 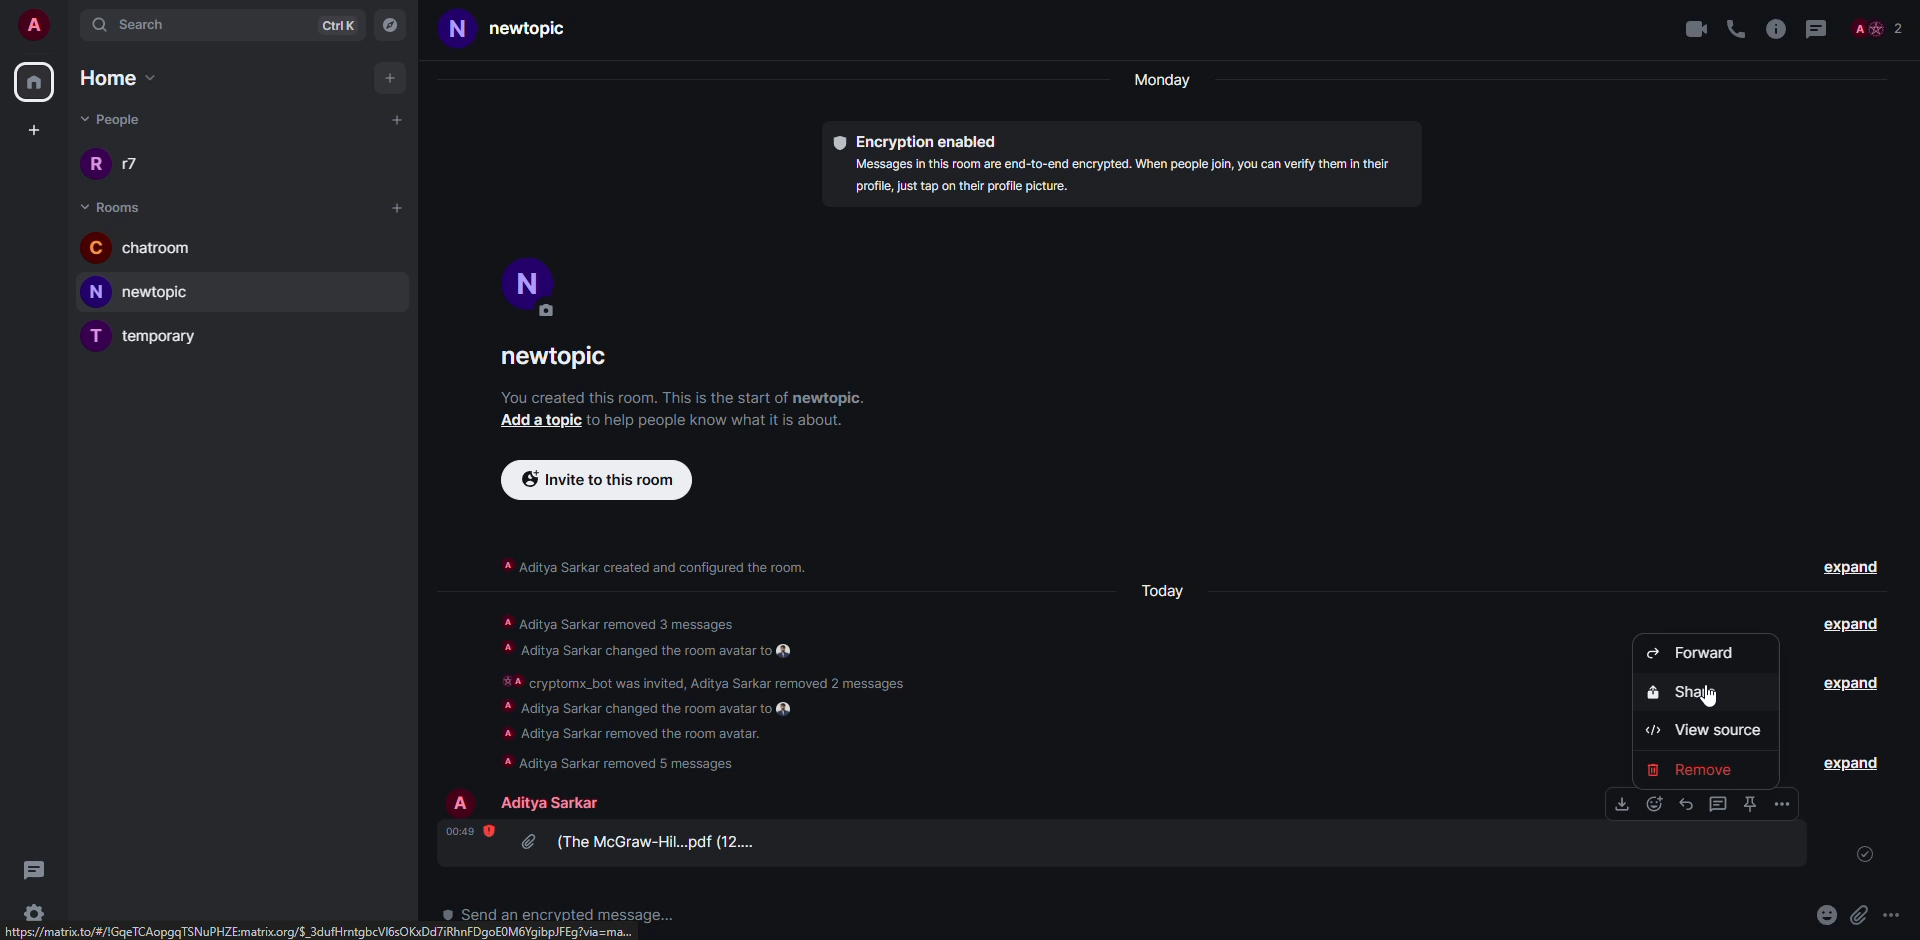 What do you see at coordinates (400, 207) in the screenshot?
I see `add` at bounding box center [400, 207].